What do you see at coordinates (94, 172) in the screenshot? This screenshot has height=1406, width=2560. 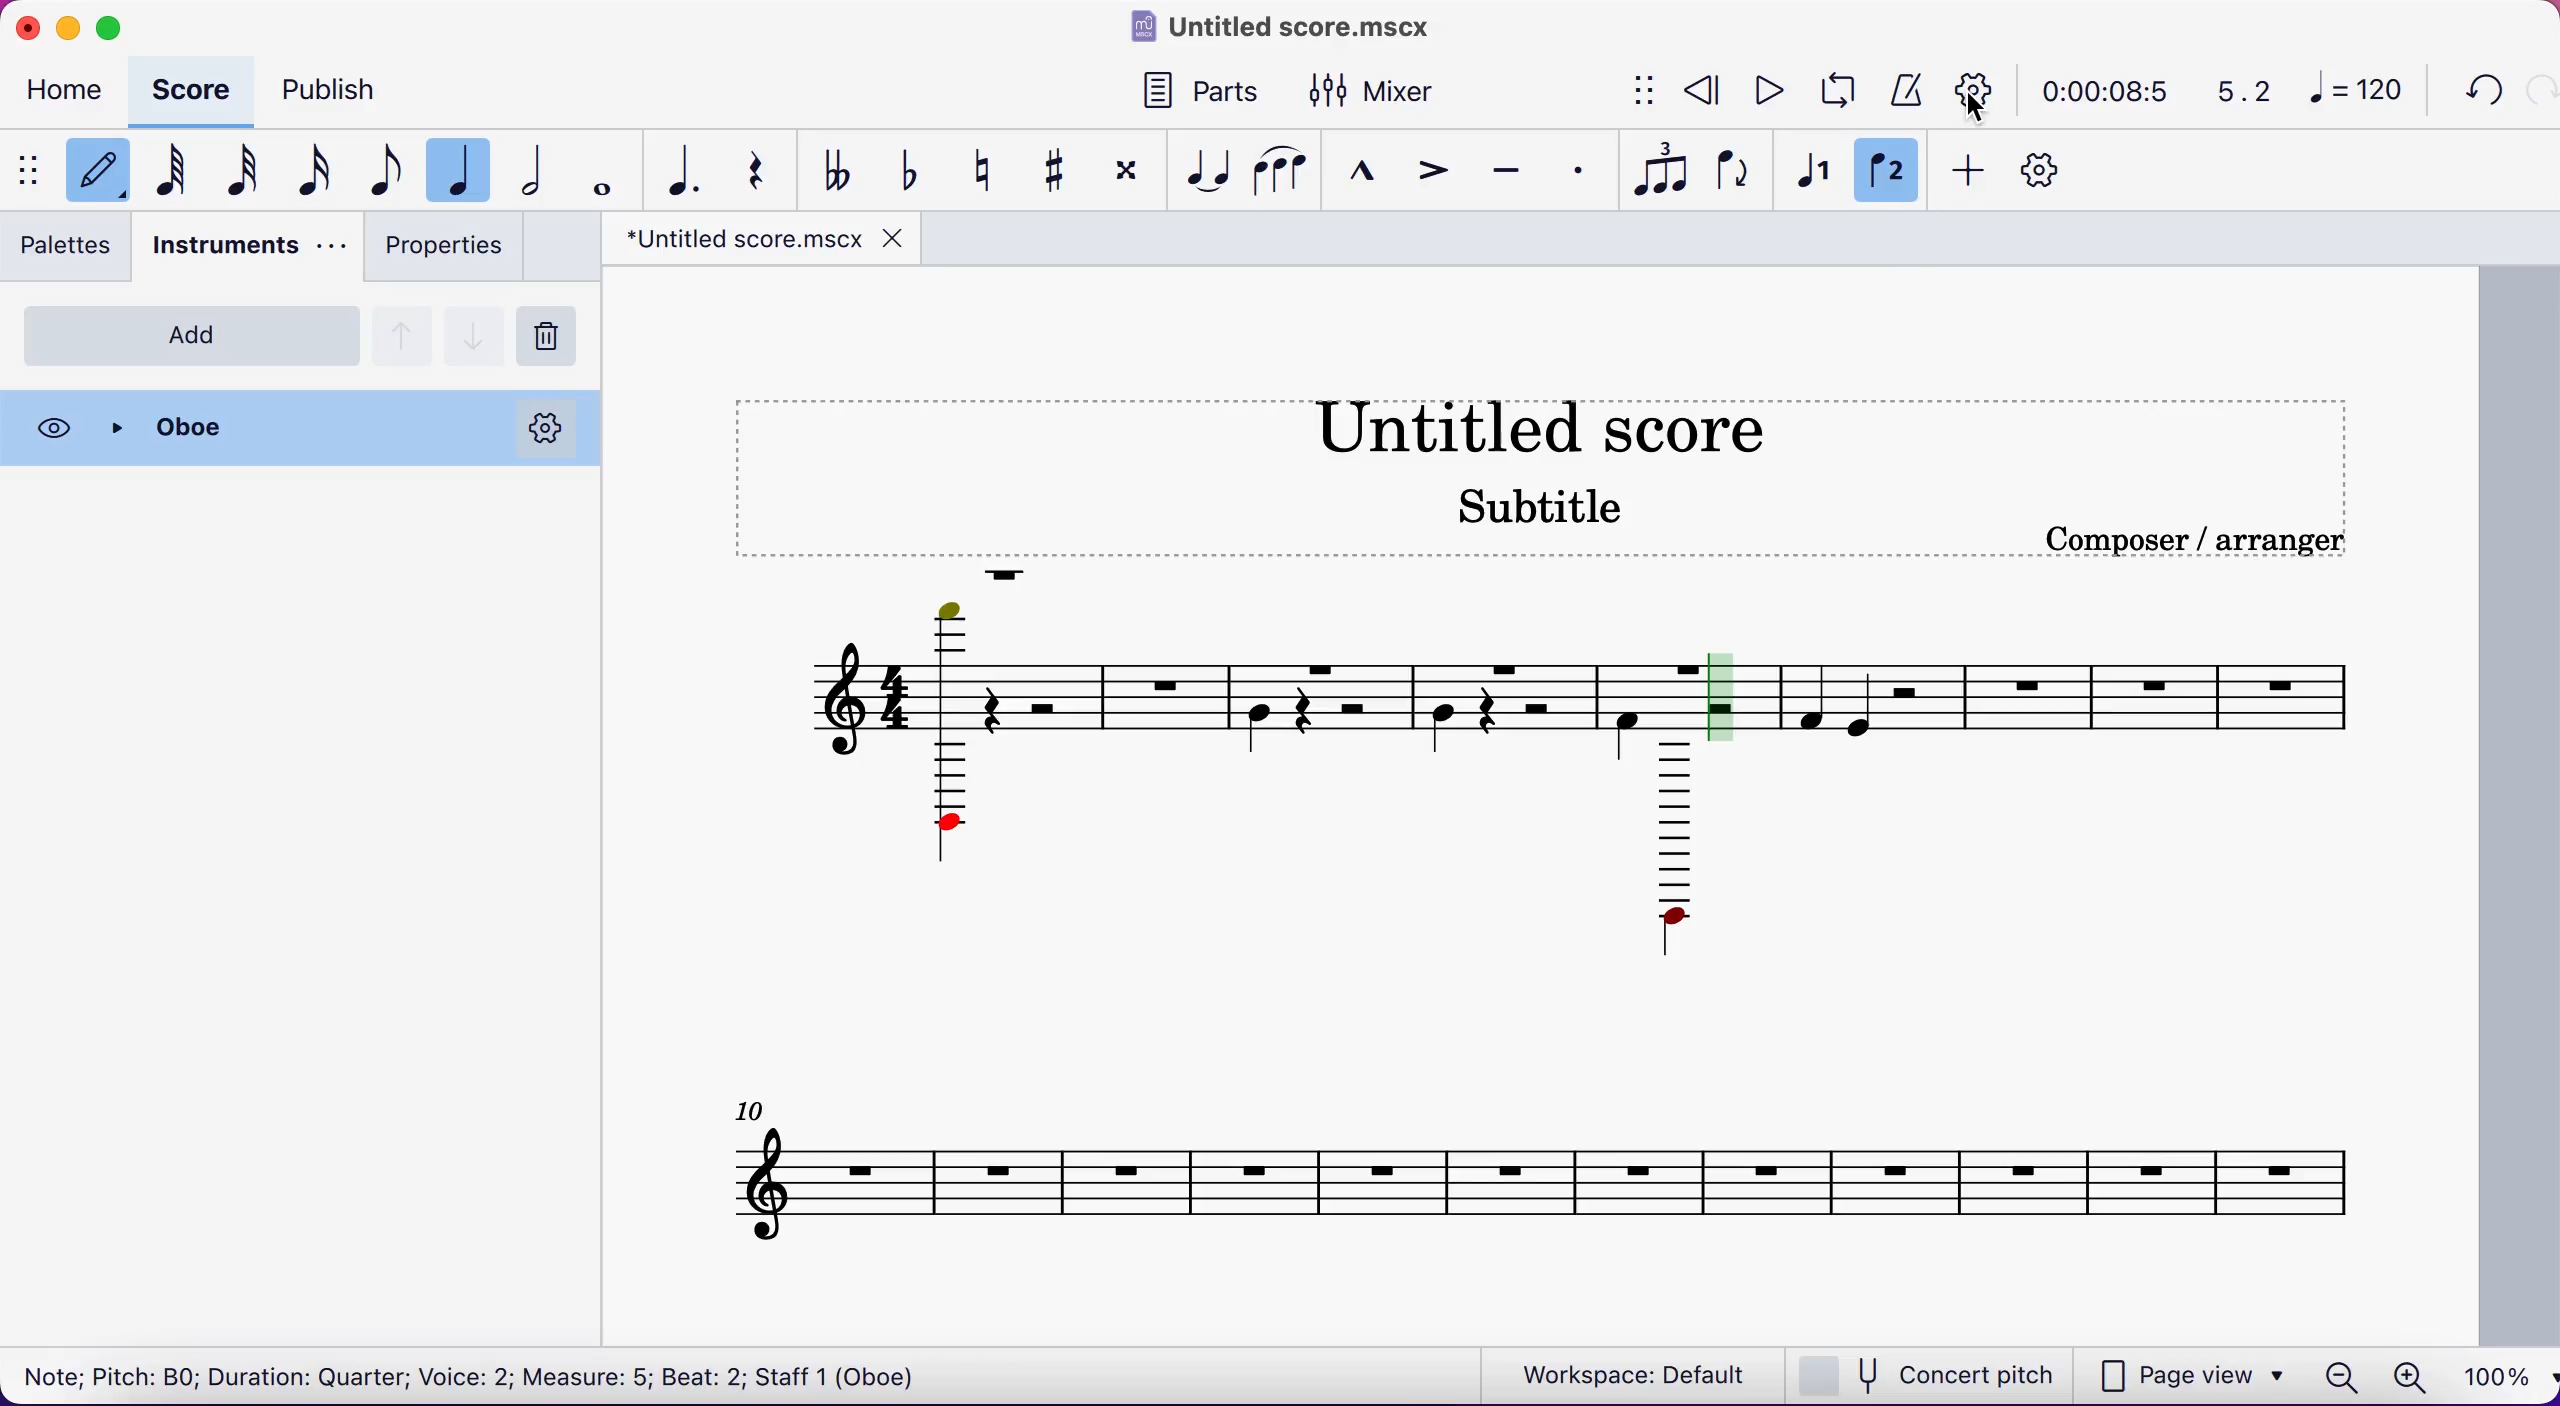 I see `default` at bounding box center [94, 172].